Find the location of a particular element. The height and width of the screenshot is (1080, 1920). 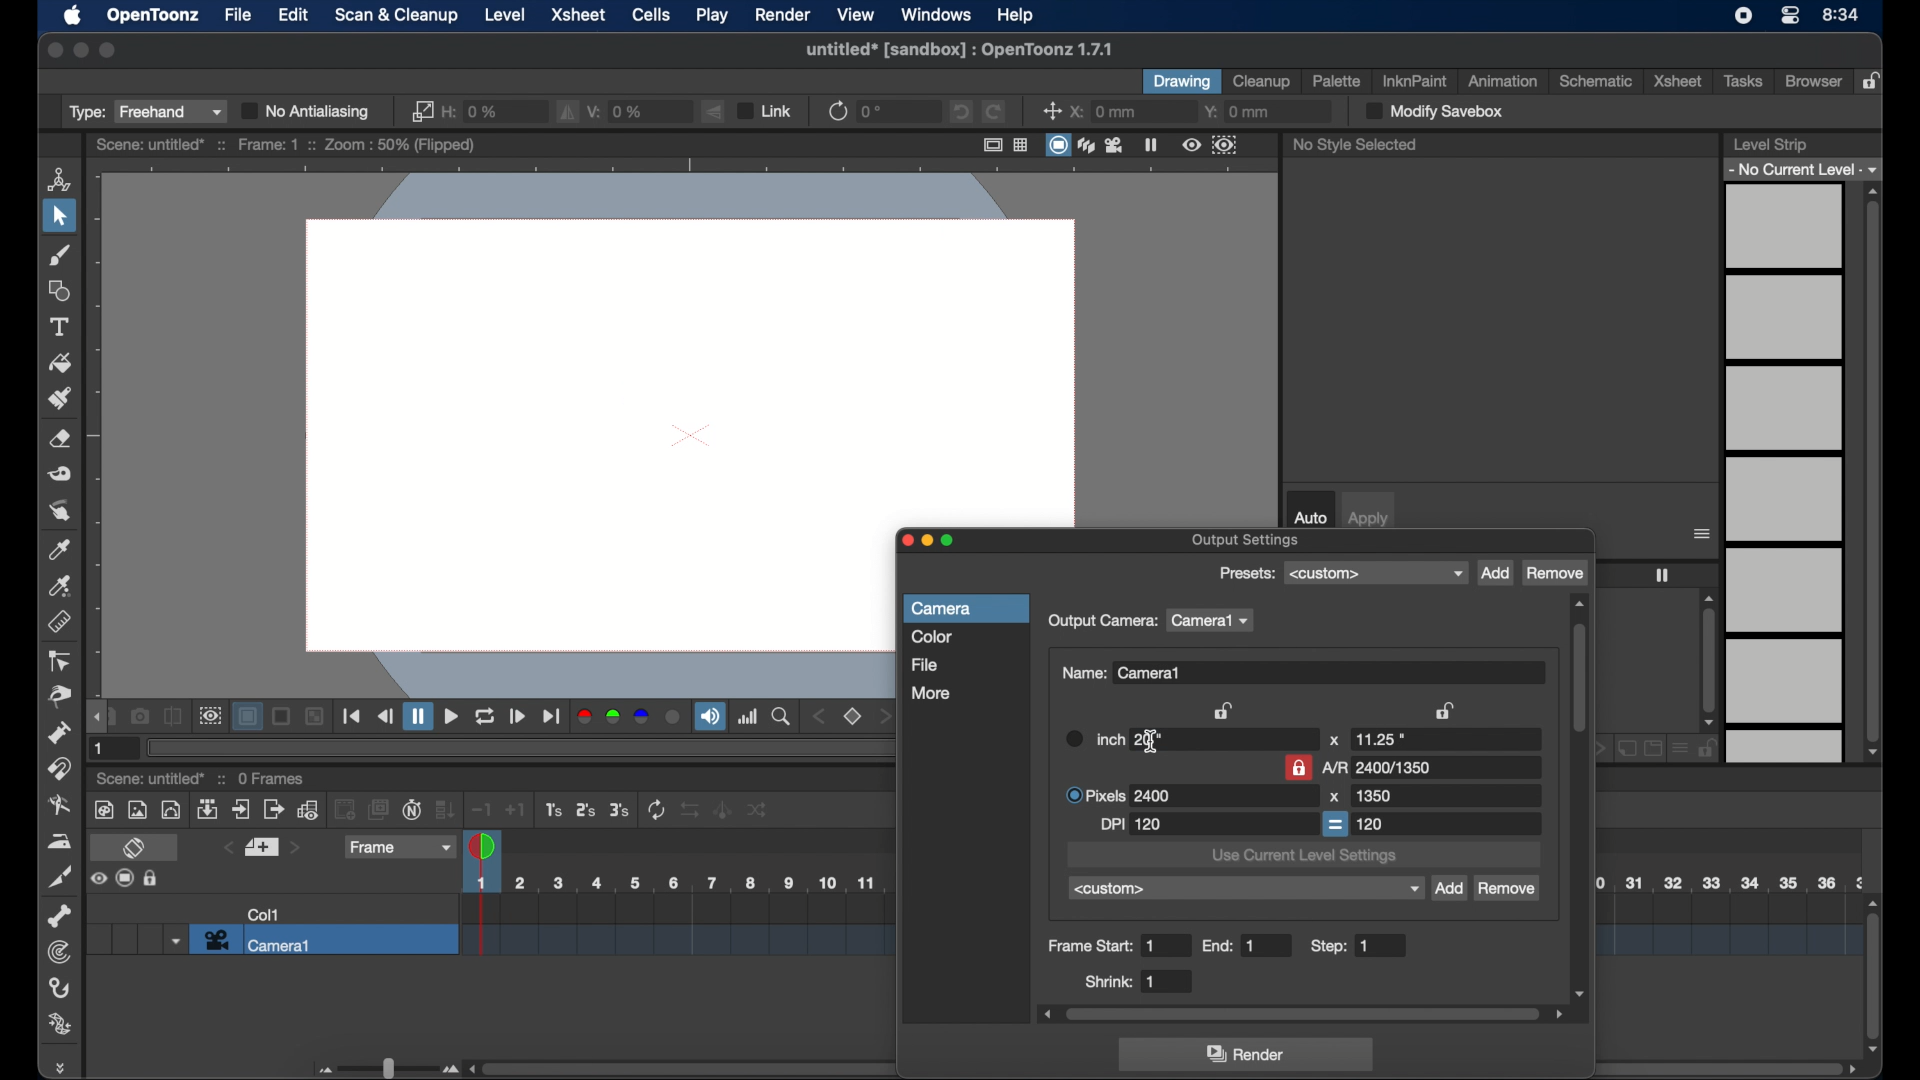

preview is located at coordinates (210, 716).